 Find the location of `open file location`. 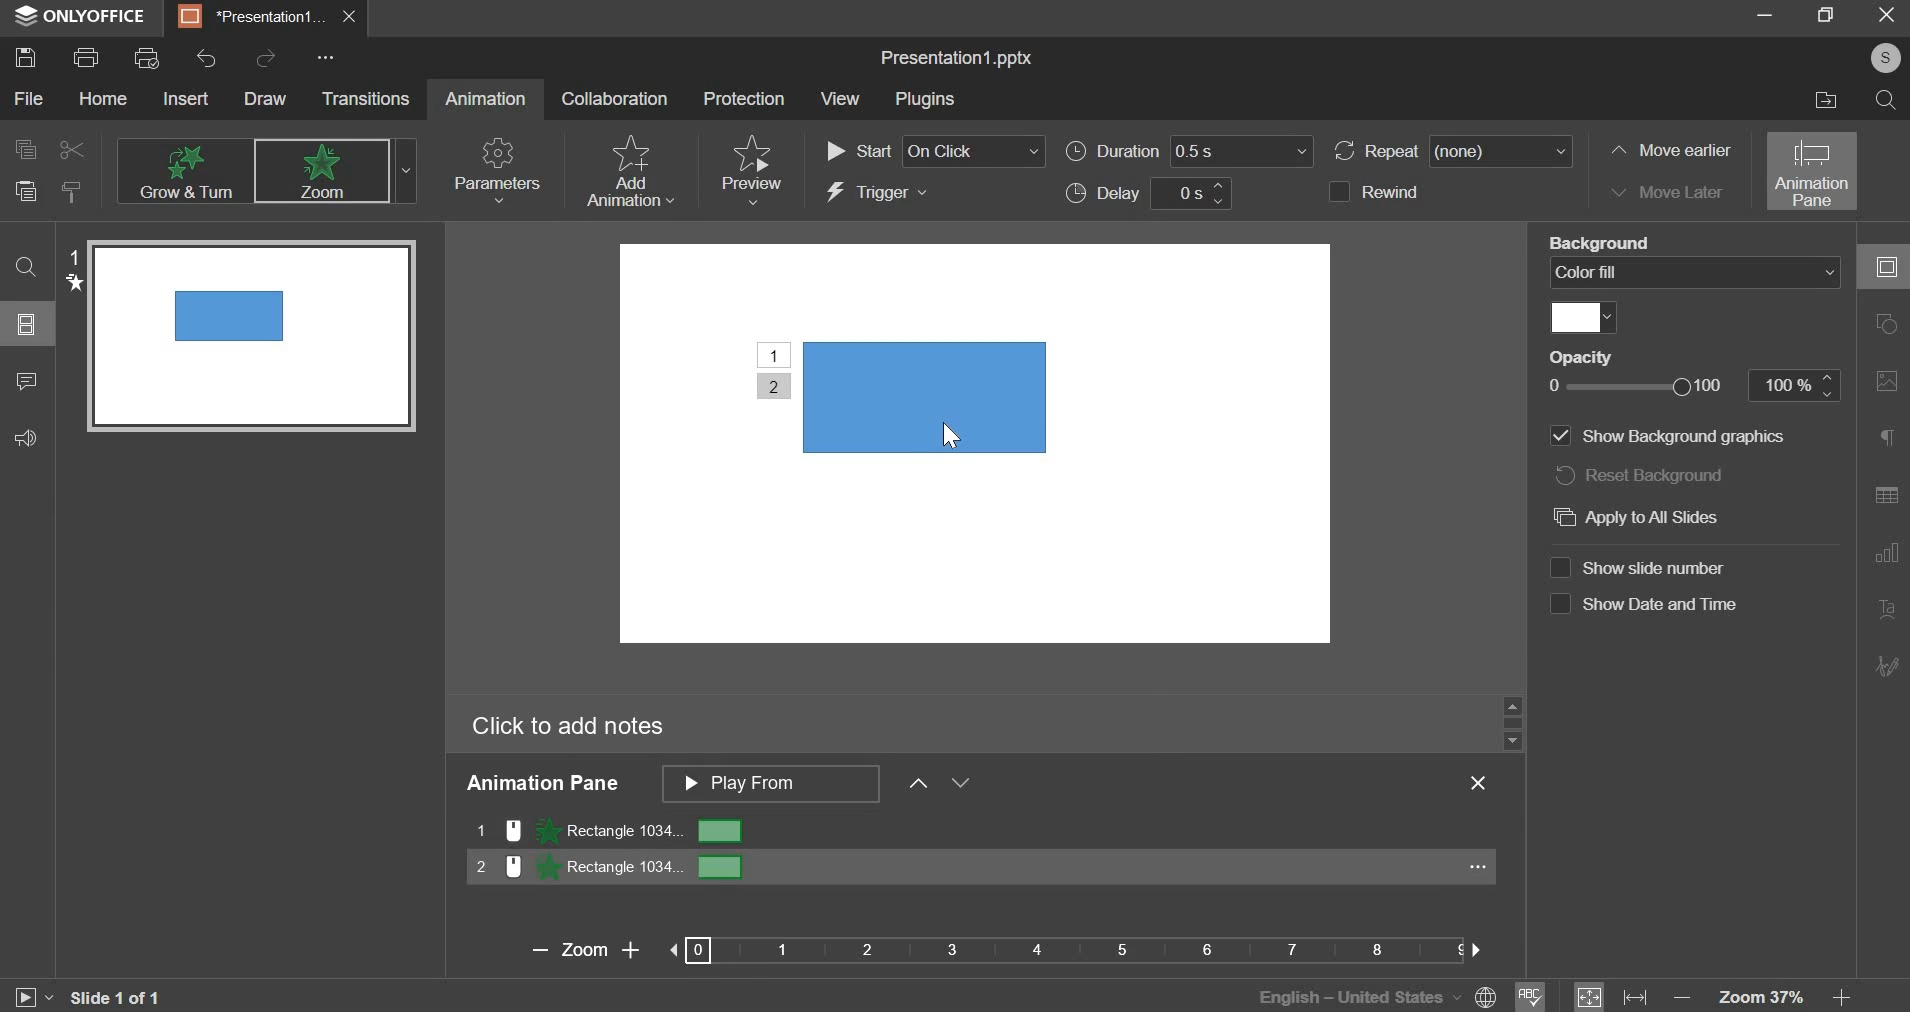

open file location is located at coordinates (1820, 103).